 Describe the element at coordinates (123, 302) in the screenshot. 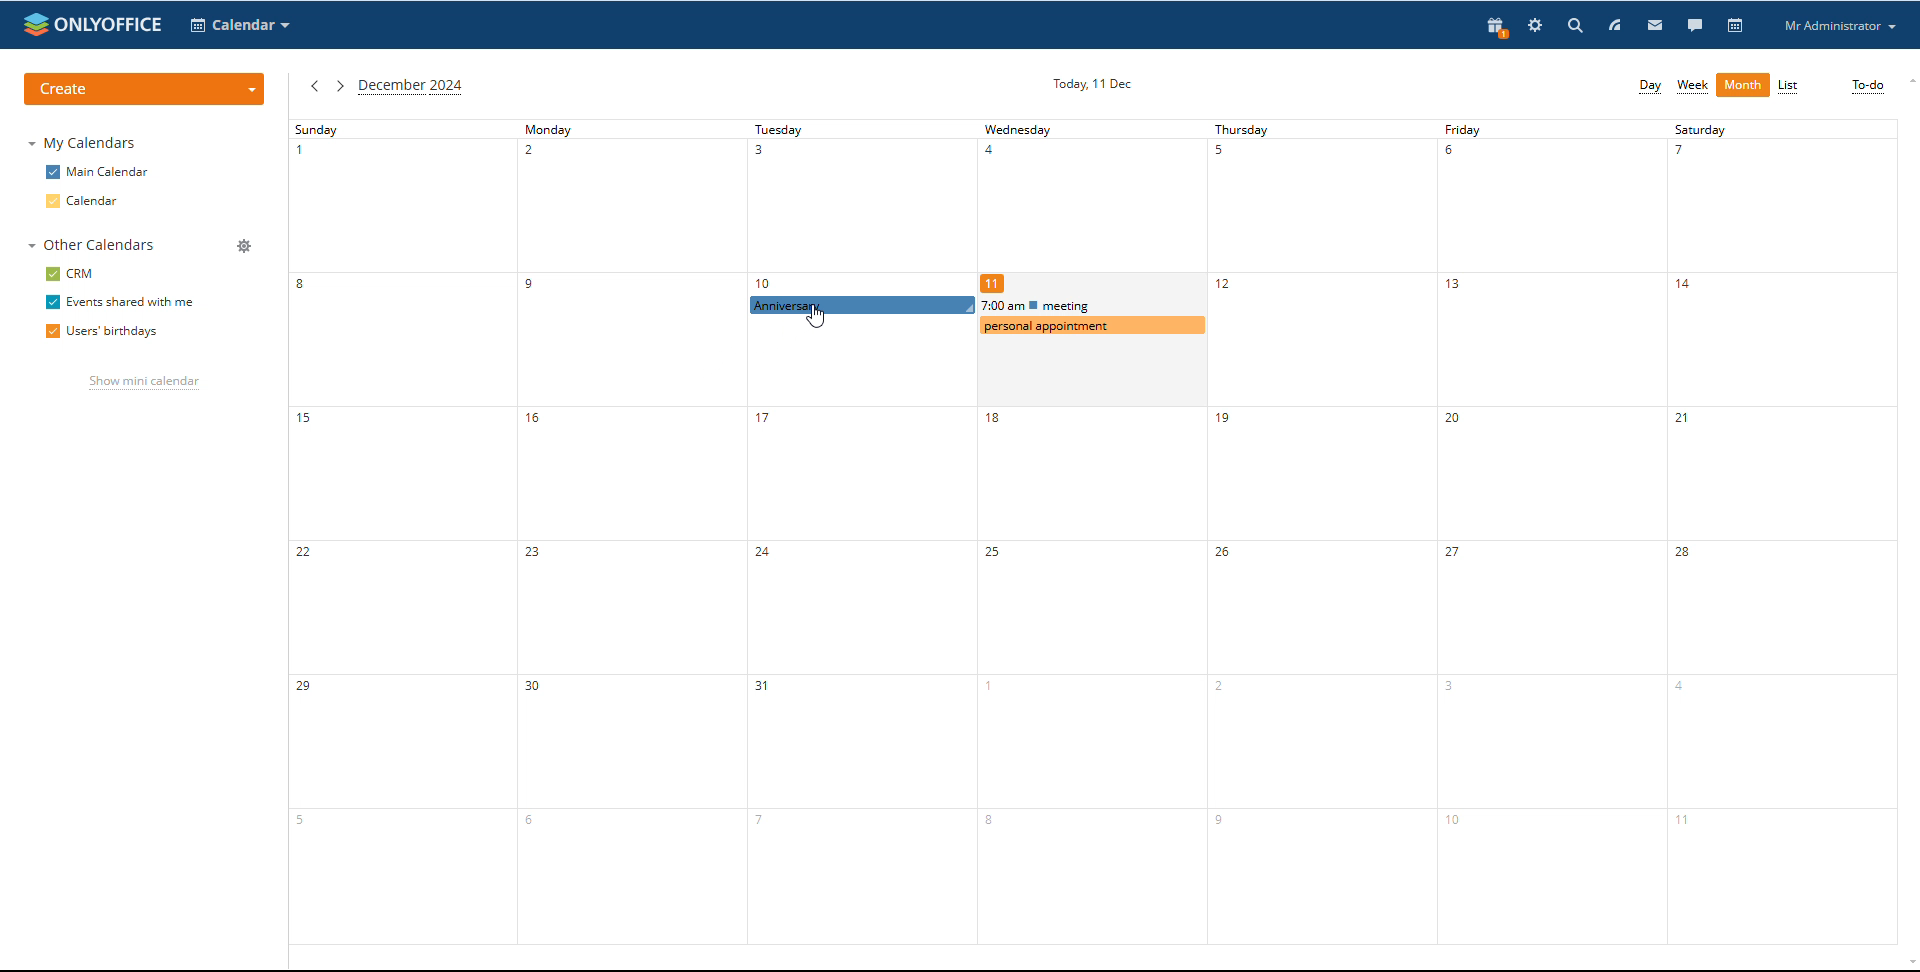

I see `events shared with me` at that location.